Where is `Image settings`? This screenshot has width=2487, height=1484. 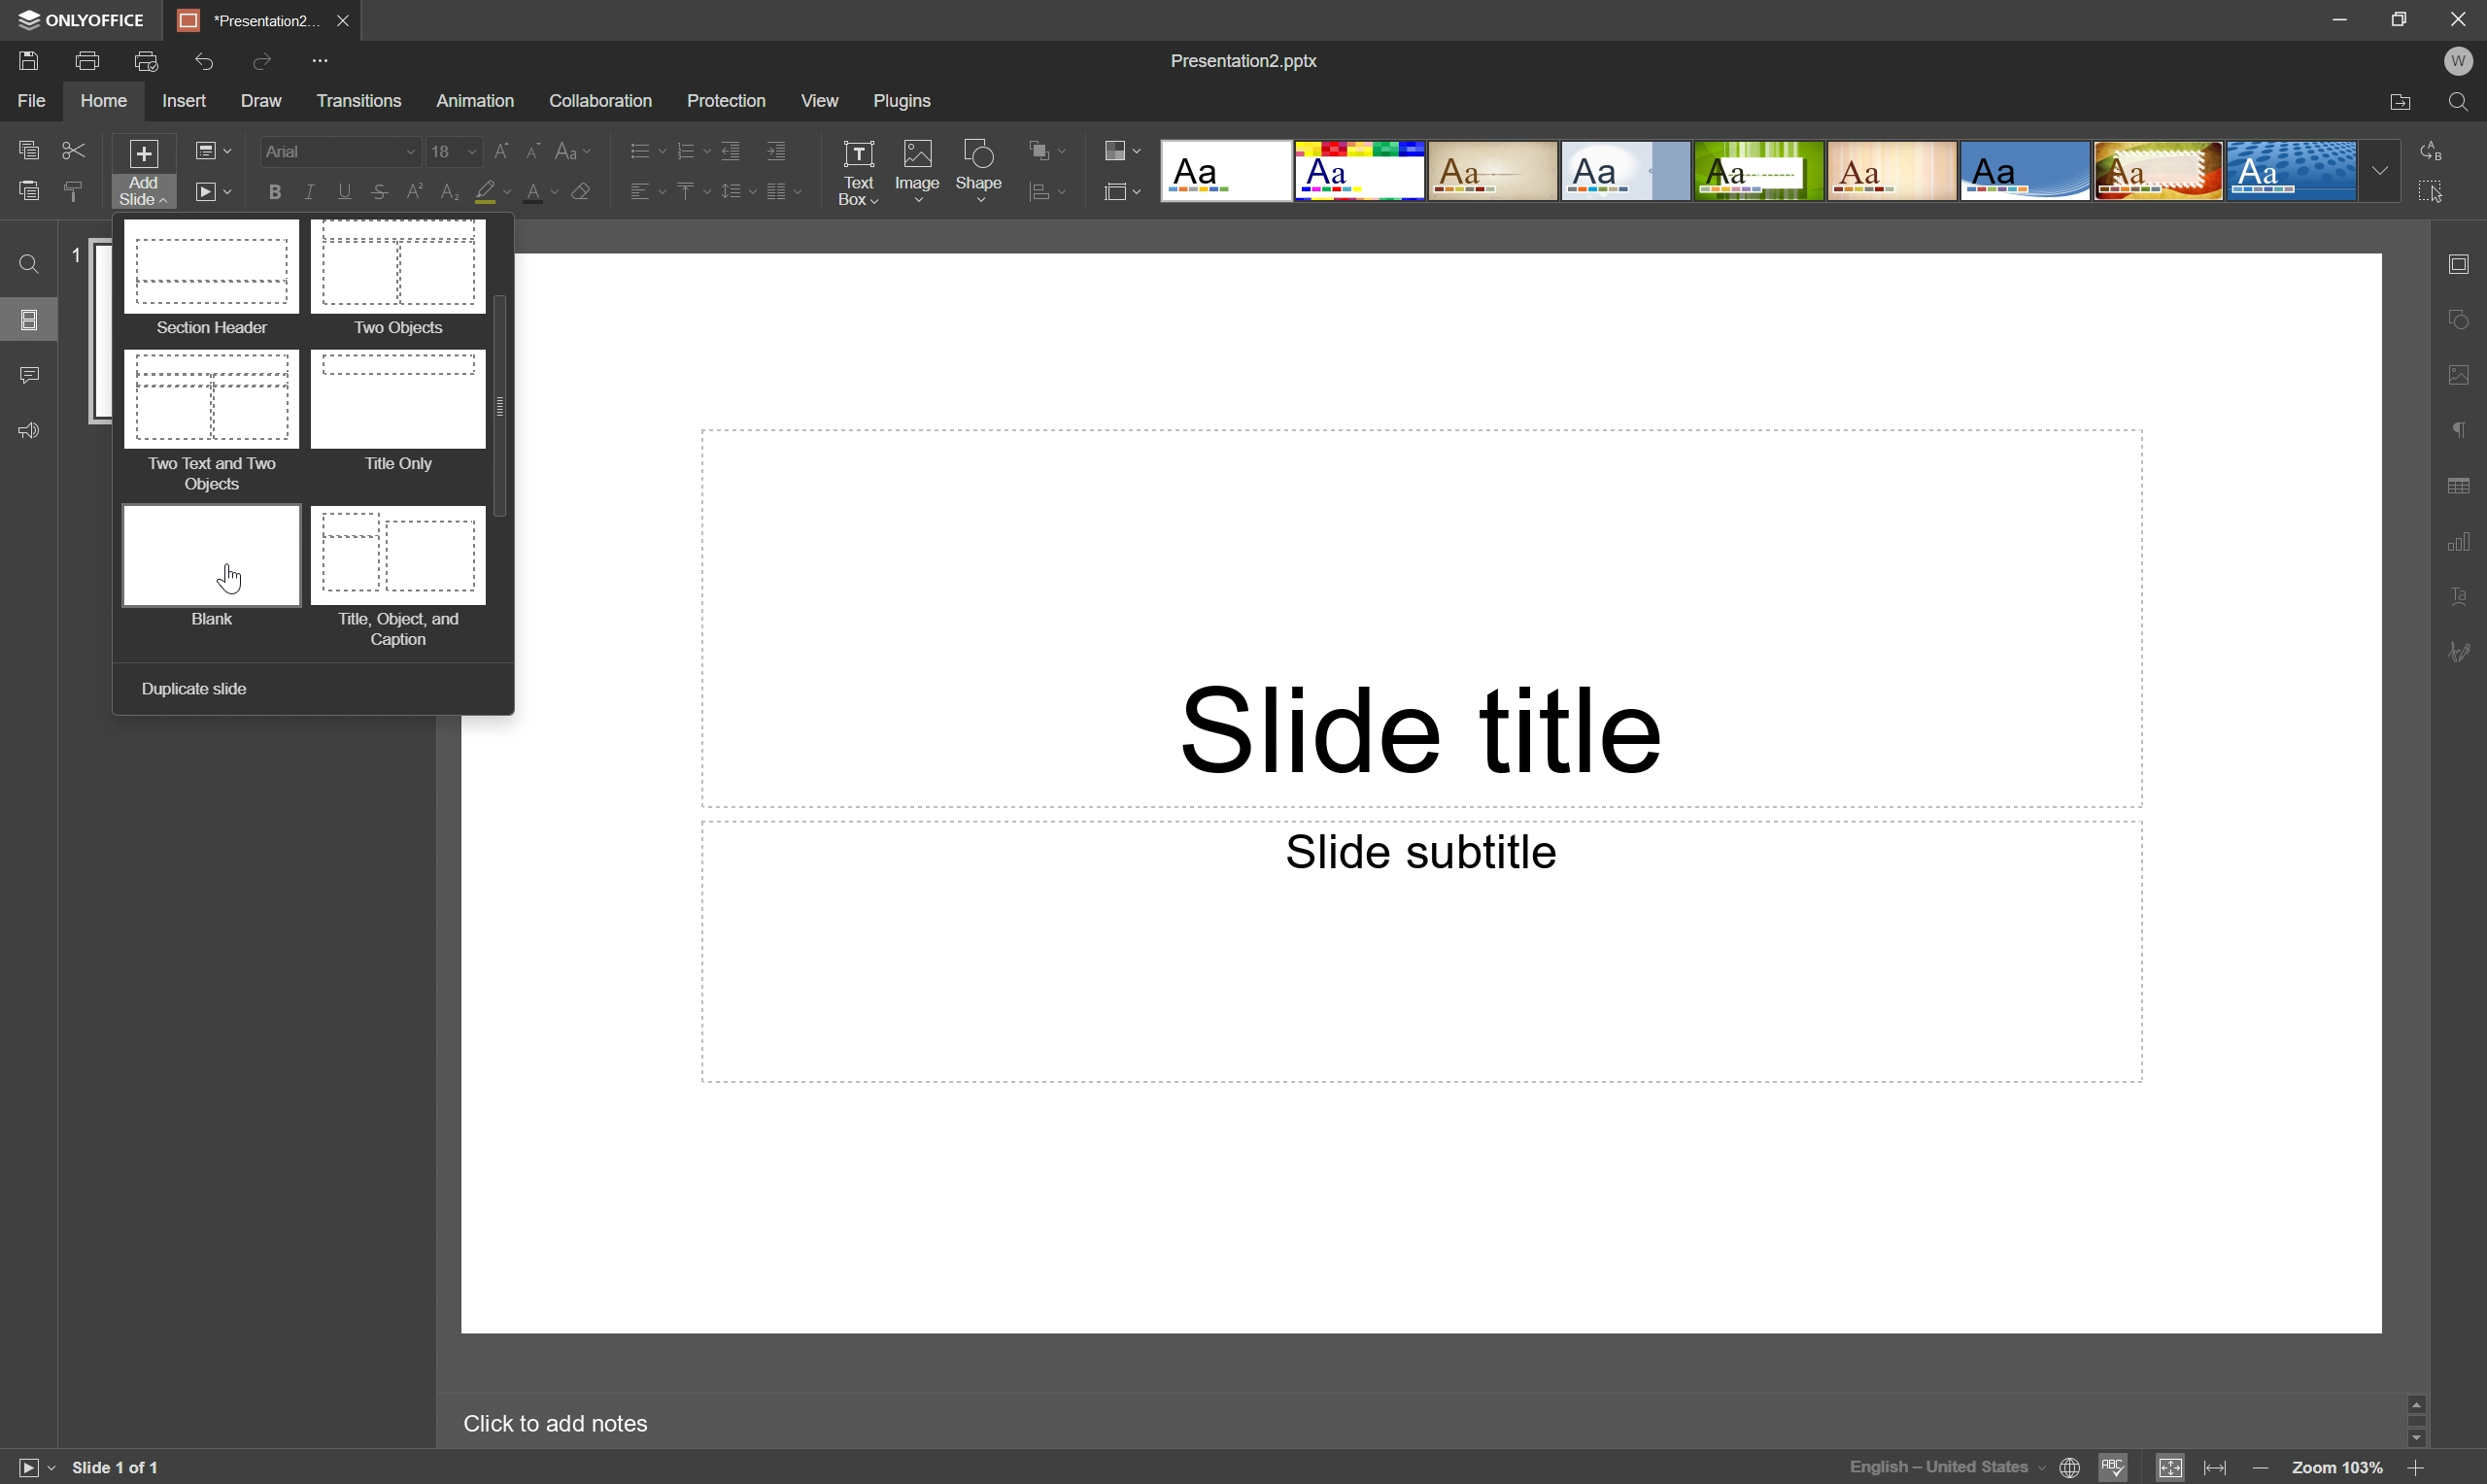 Image settings is located at coordinates (2464, 366).